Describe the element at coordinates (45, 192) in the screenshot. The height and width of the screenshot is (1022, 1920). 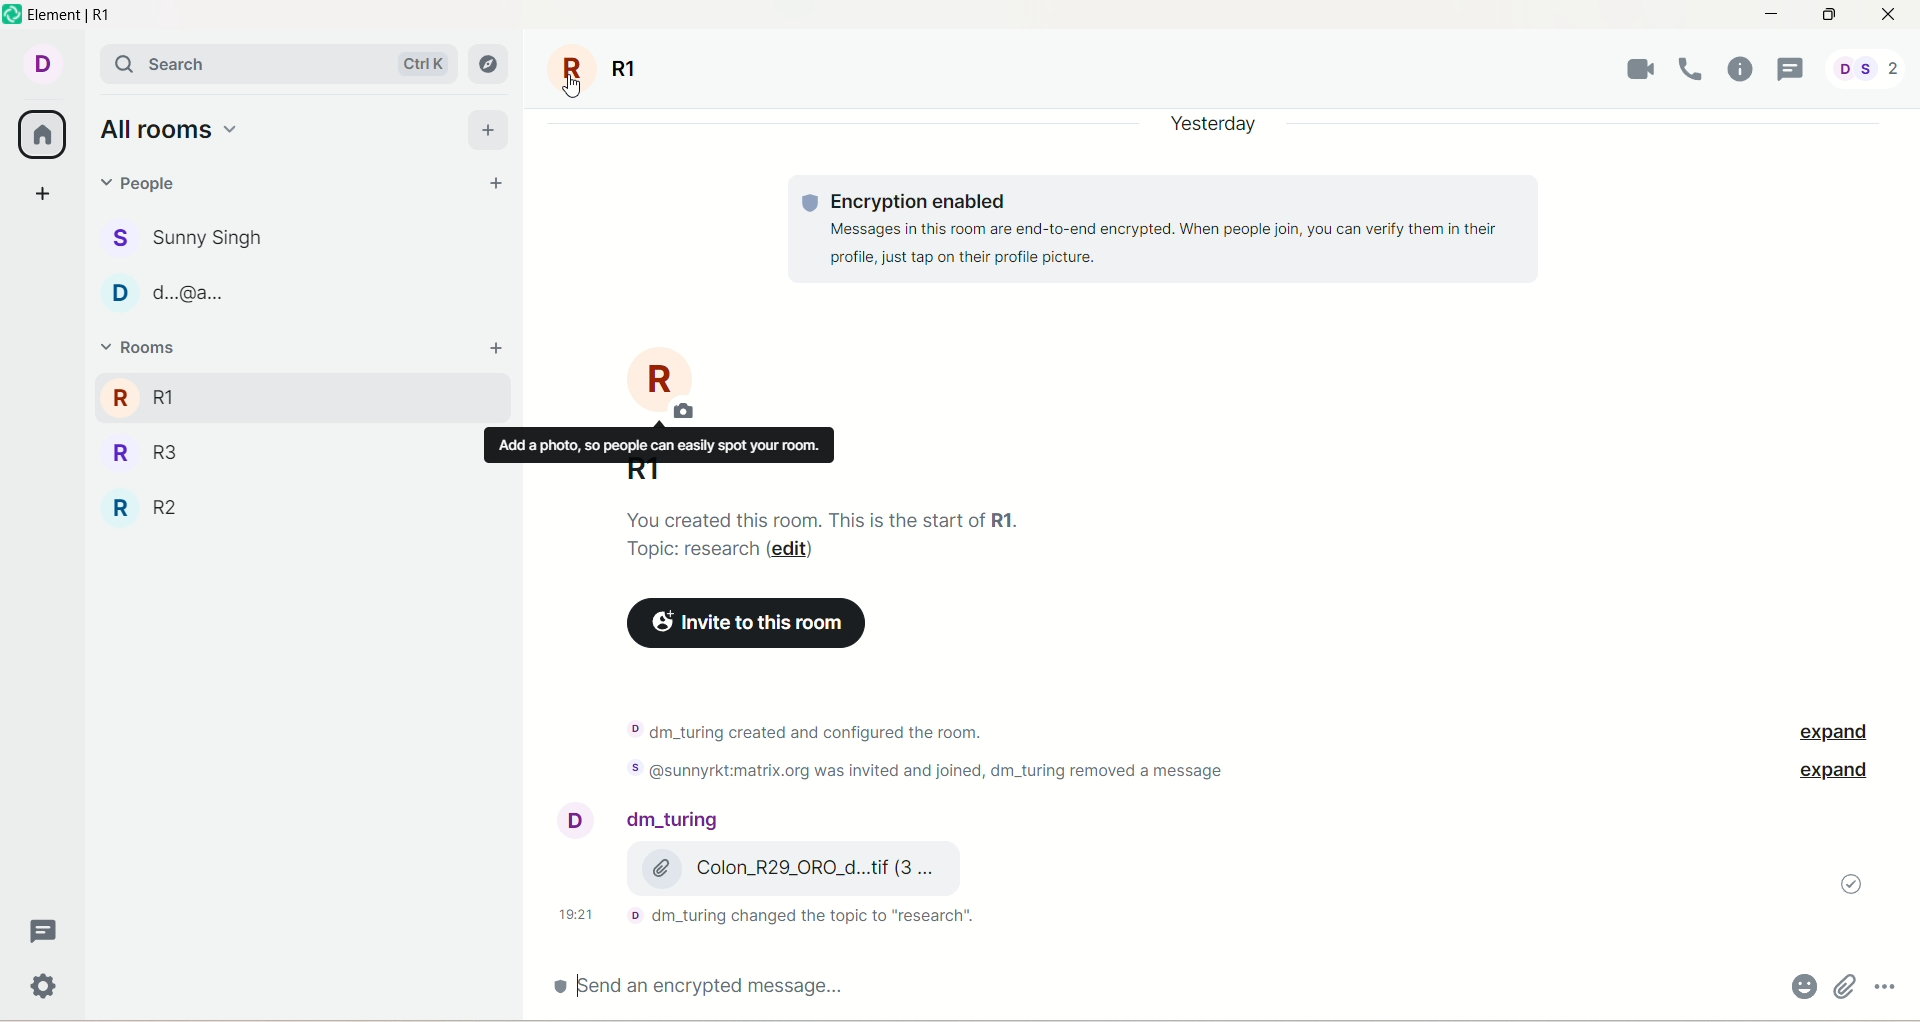
I see `create a space` at that location.